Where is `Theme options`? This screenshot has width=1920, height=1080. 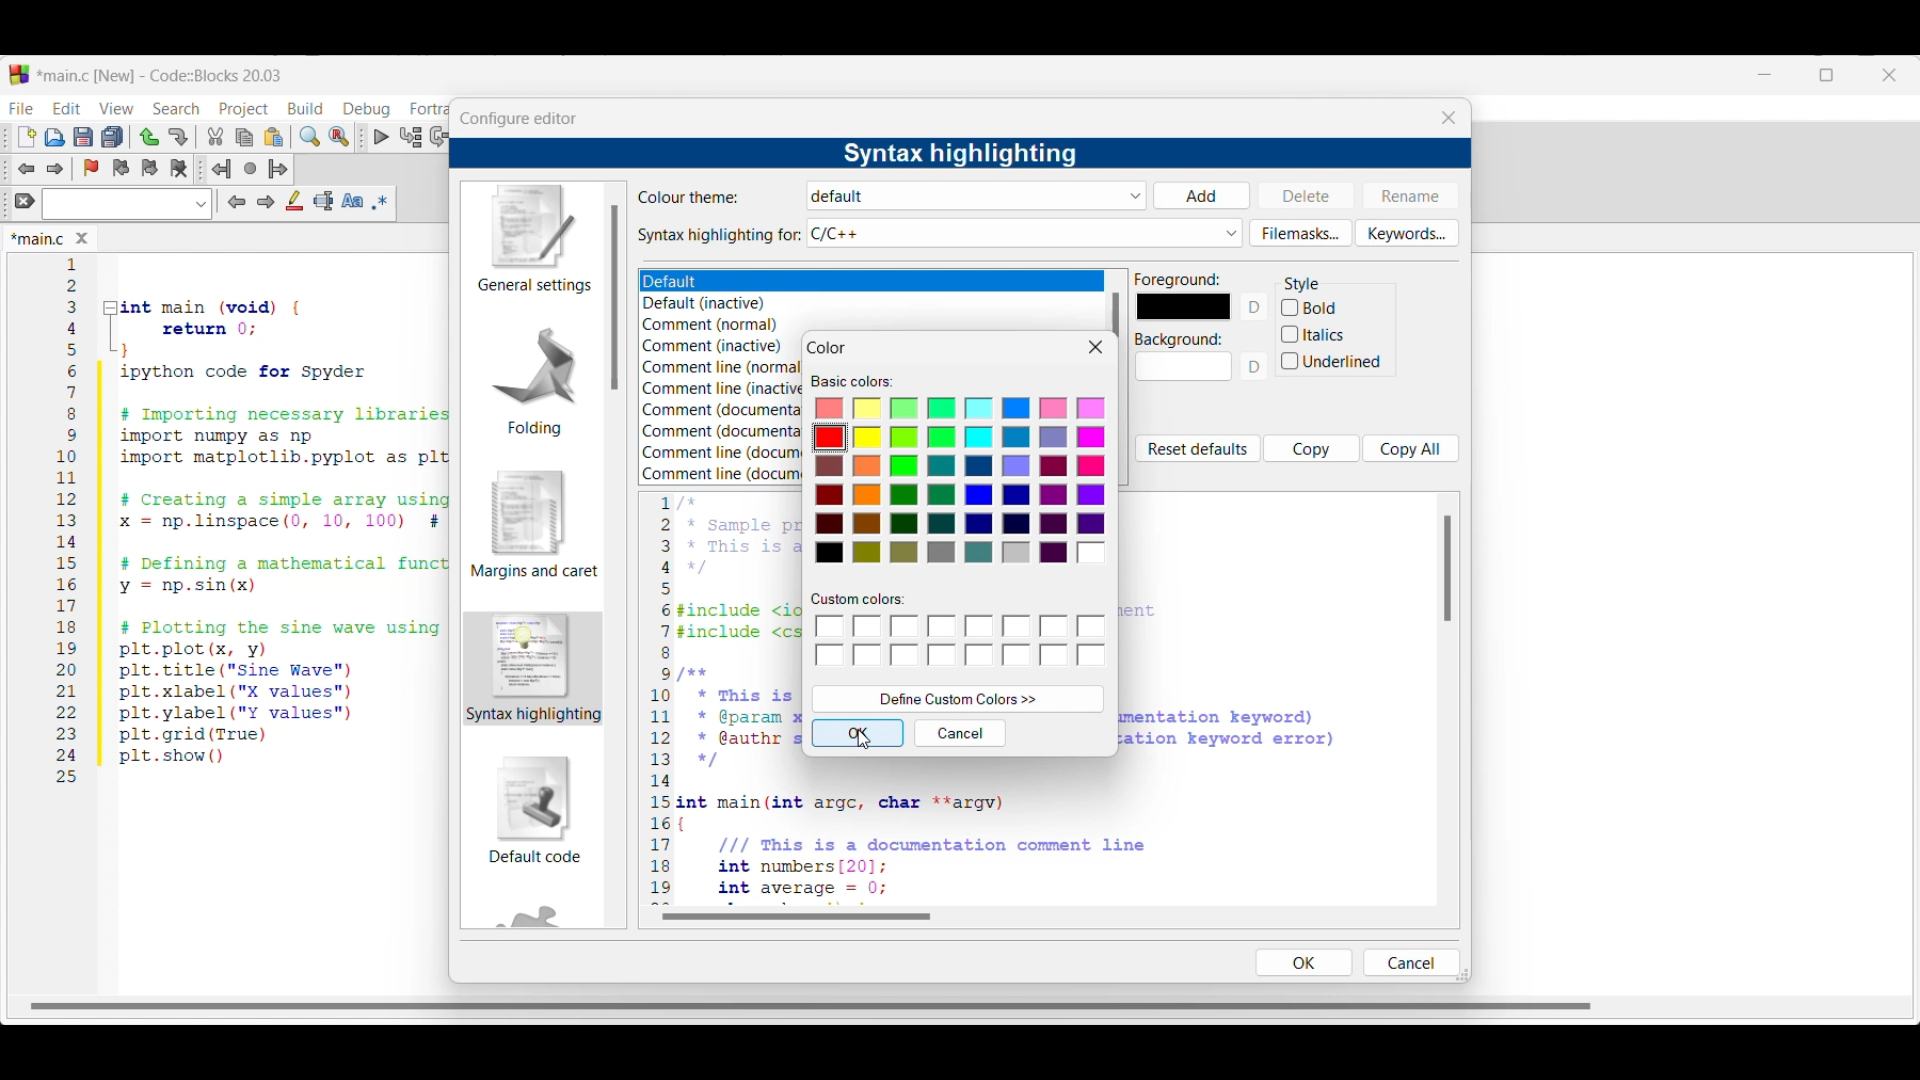
Theme options is located at coordinates (695, 282).